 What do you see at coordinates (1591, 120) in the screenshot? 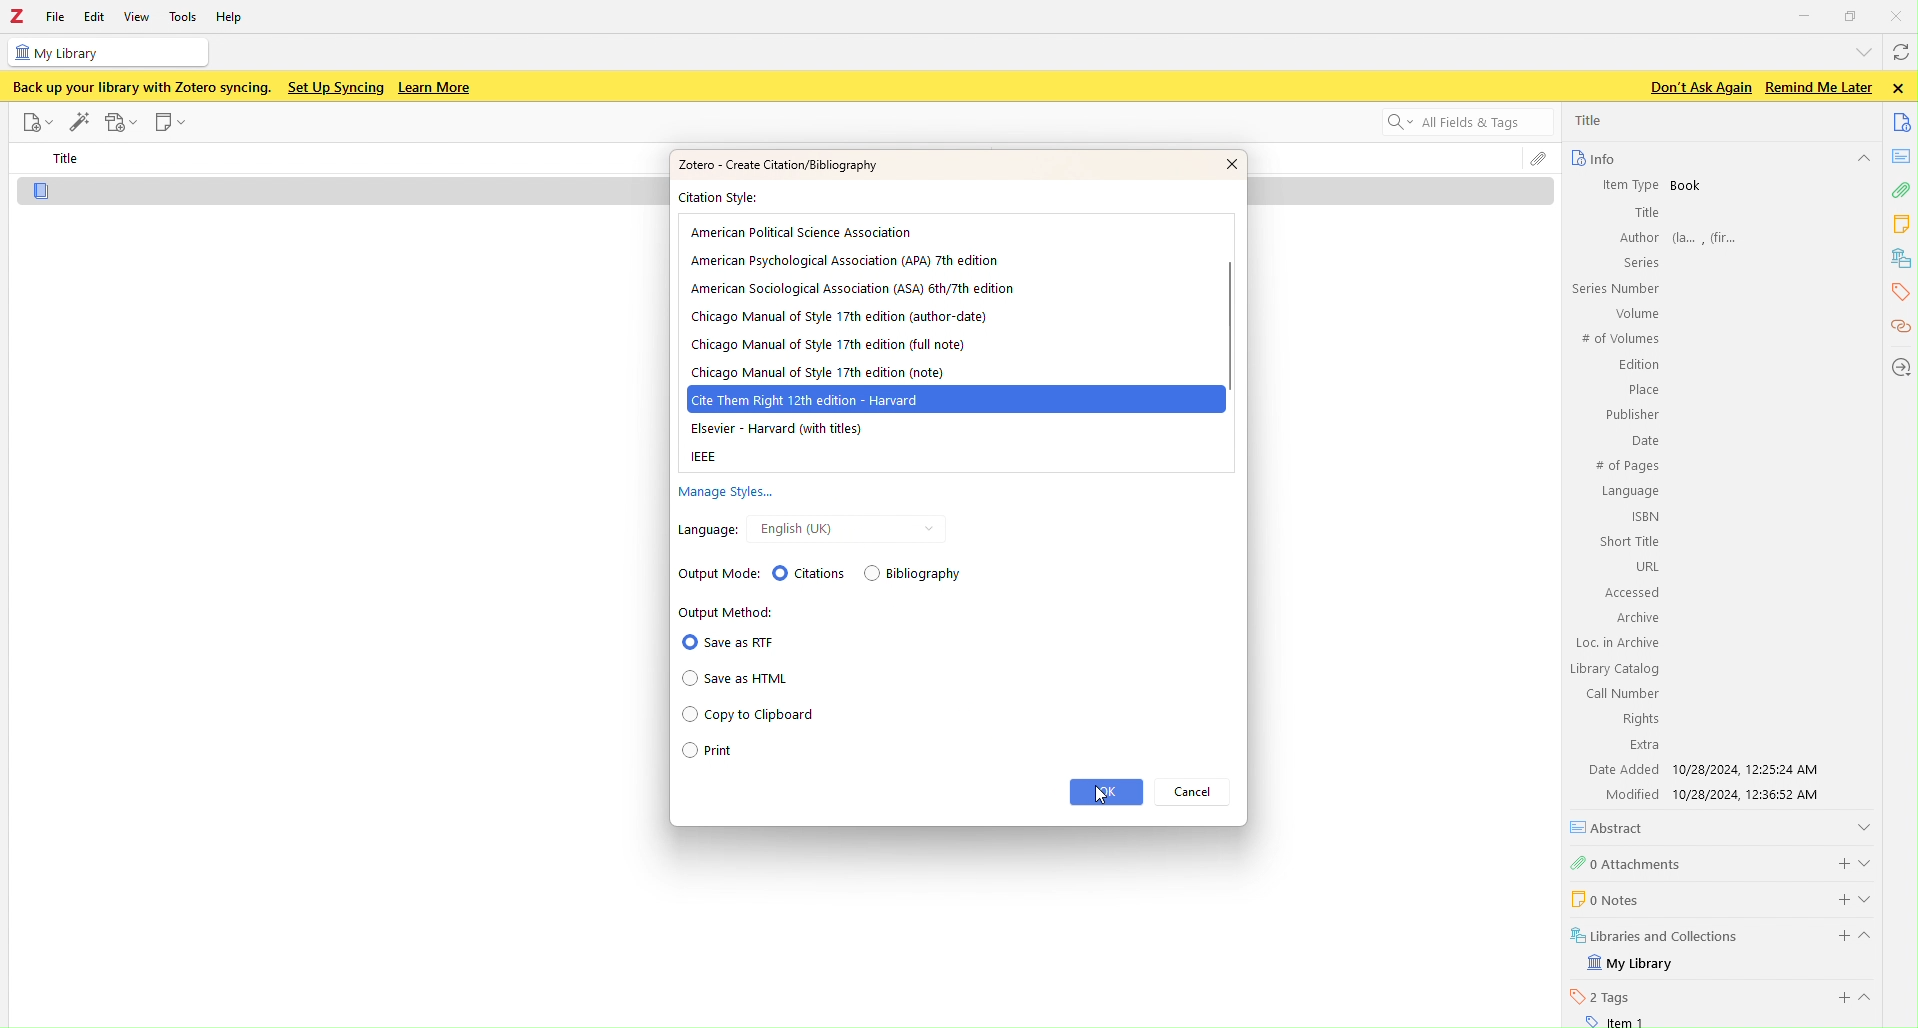
I see `Title` at bounding box center [1591, 120].